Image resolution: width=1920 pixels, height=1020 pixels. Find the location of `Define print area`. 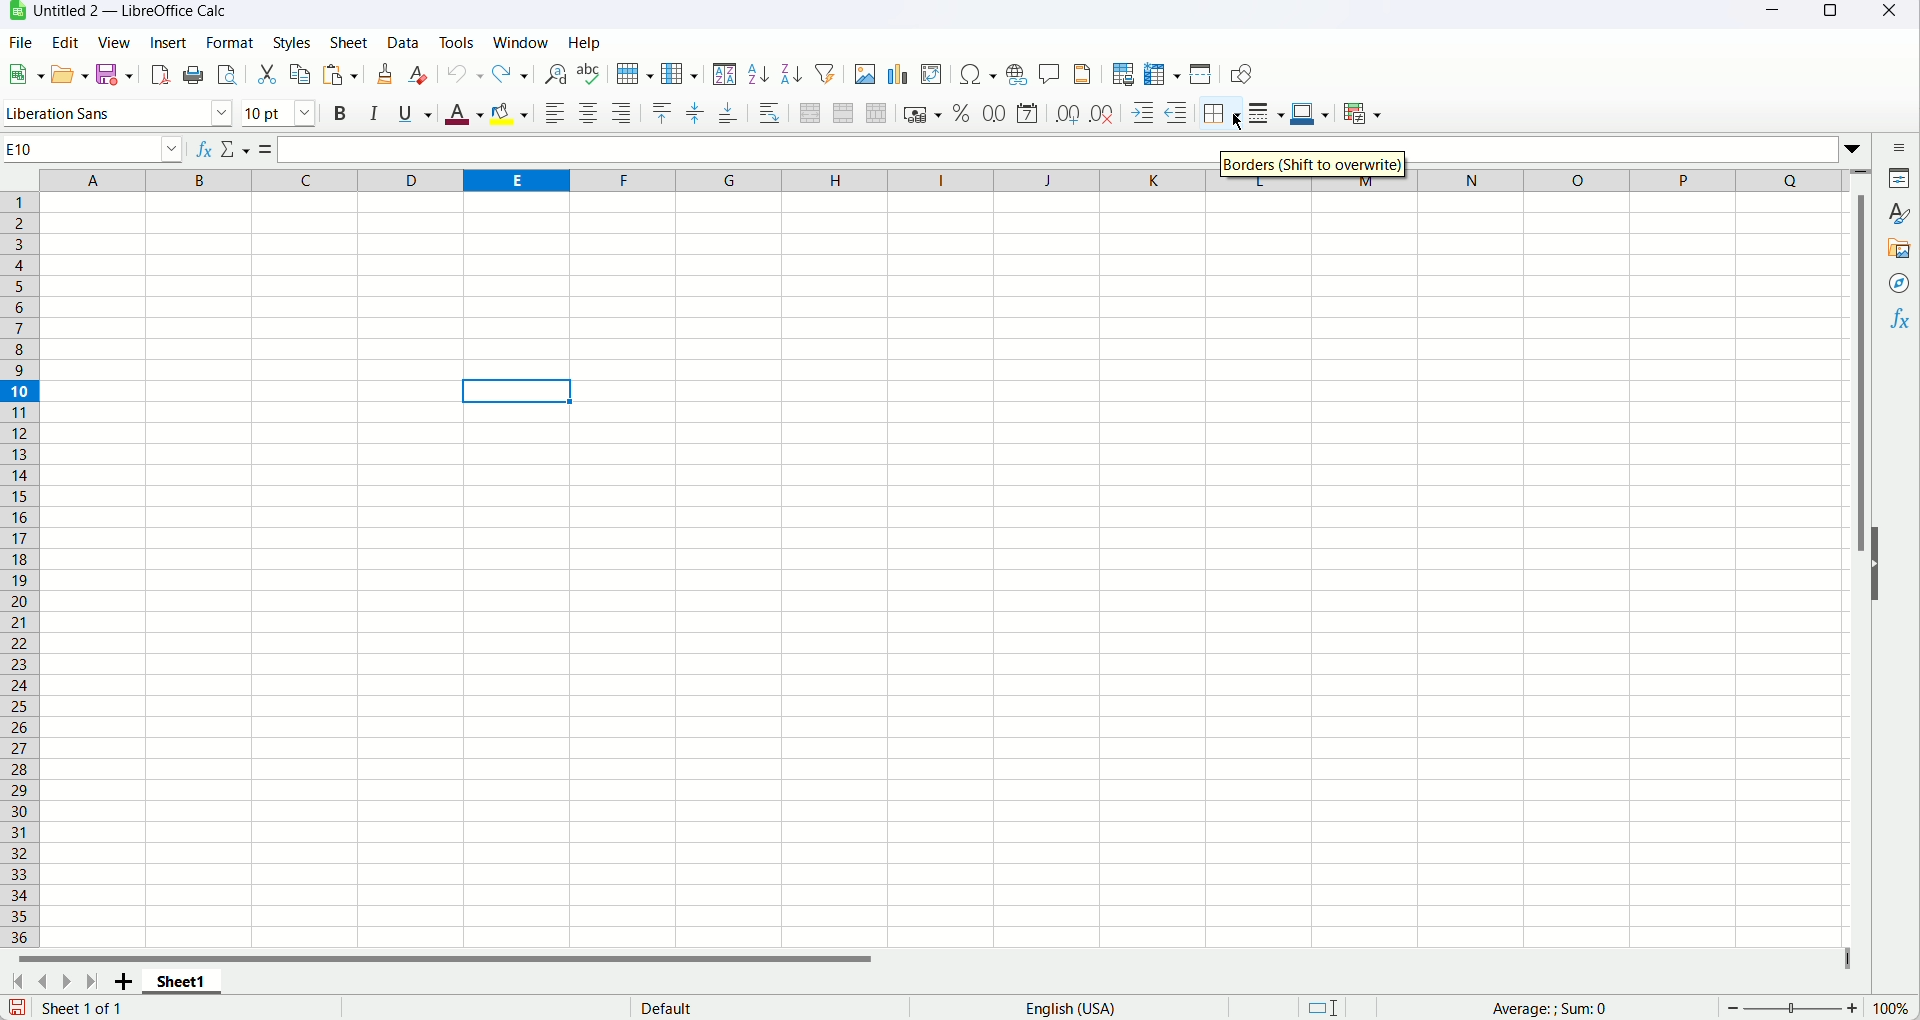

Define print area is located at coordinates (1123, 73).